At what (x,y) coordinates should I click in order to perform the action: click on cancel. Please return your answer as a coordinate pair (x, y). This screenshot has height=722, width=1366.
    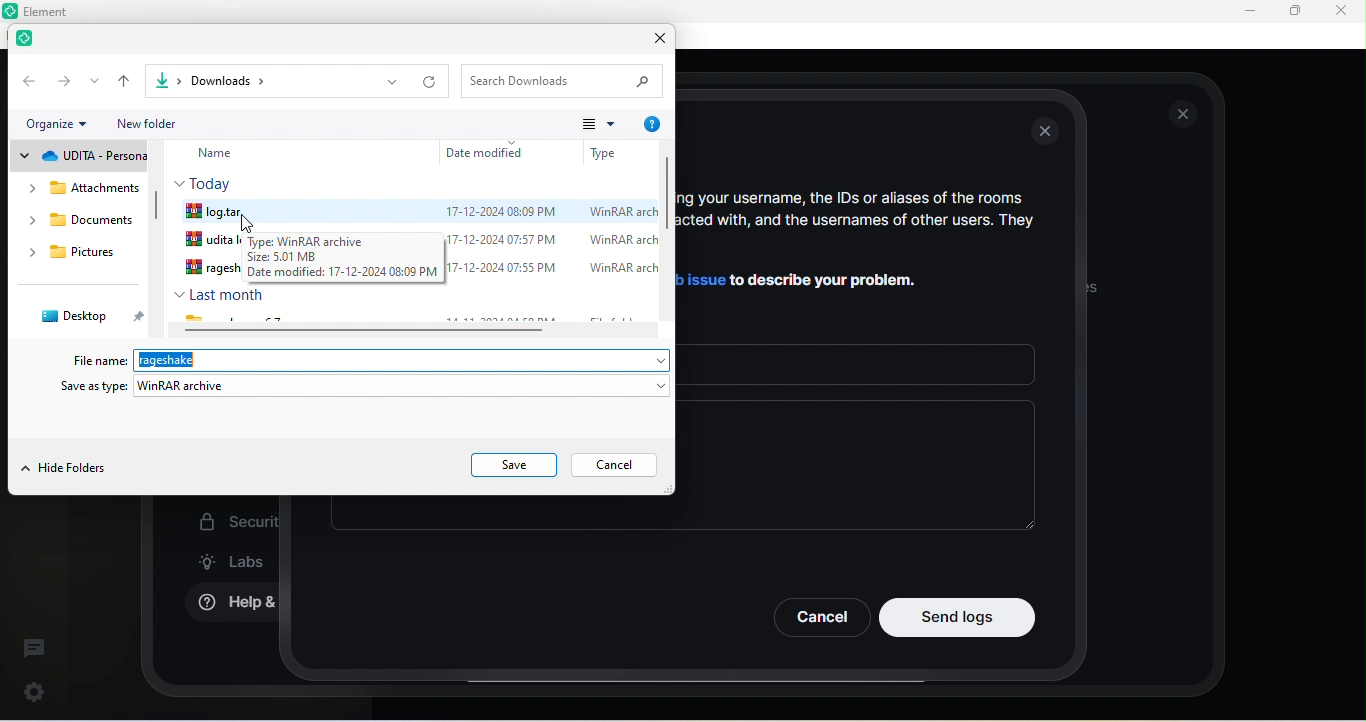
    Looking at the image, I should click on (619, 466).